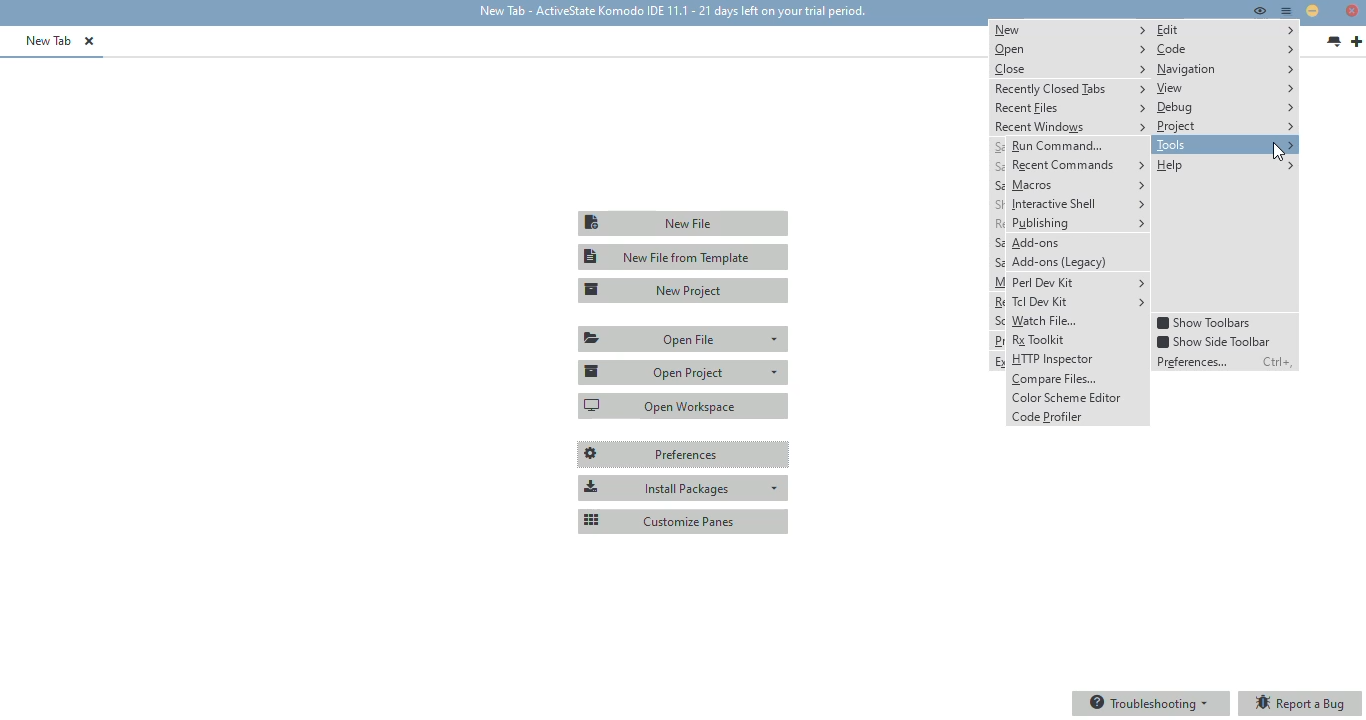 This screenshot has height=720, width=1366. Describe the element at coordinates (683, 371) in the screenshot. I see `open project` at that location.